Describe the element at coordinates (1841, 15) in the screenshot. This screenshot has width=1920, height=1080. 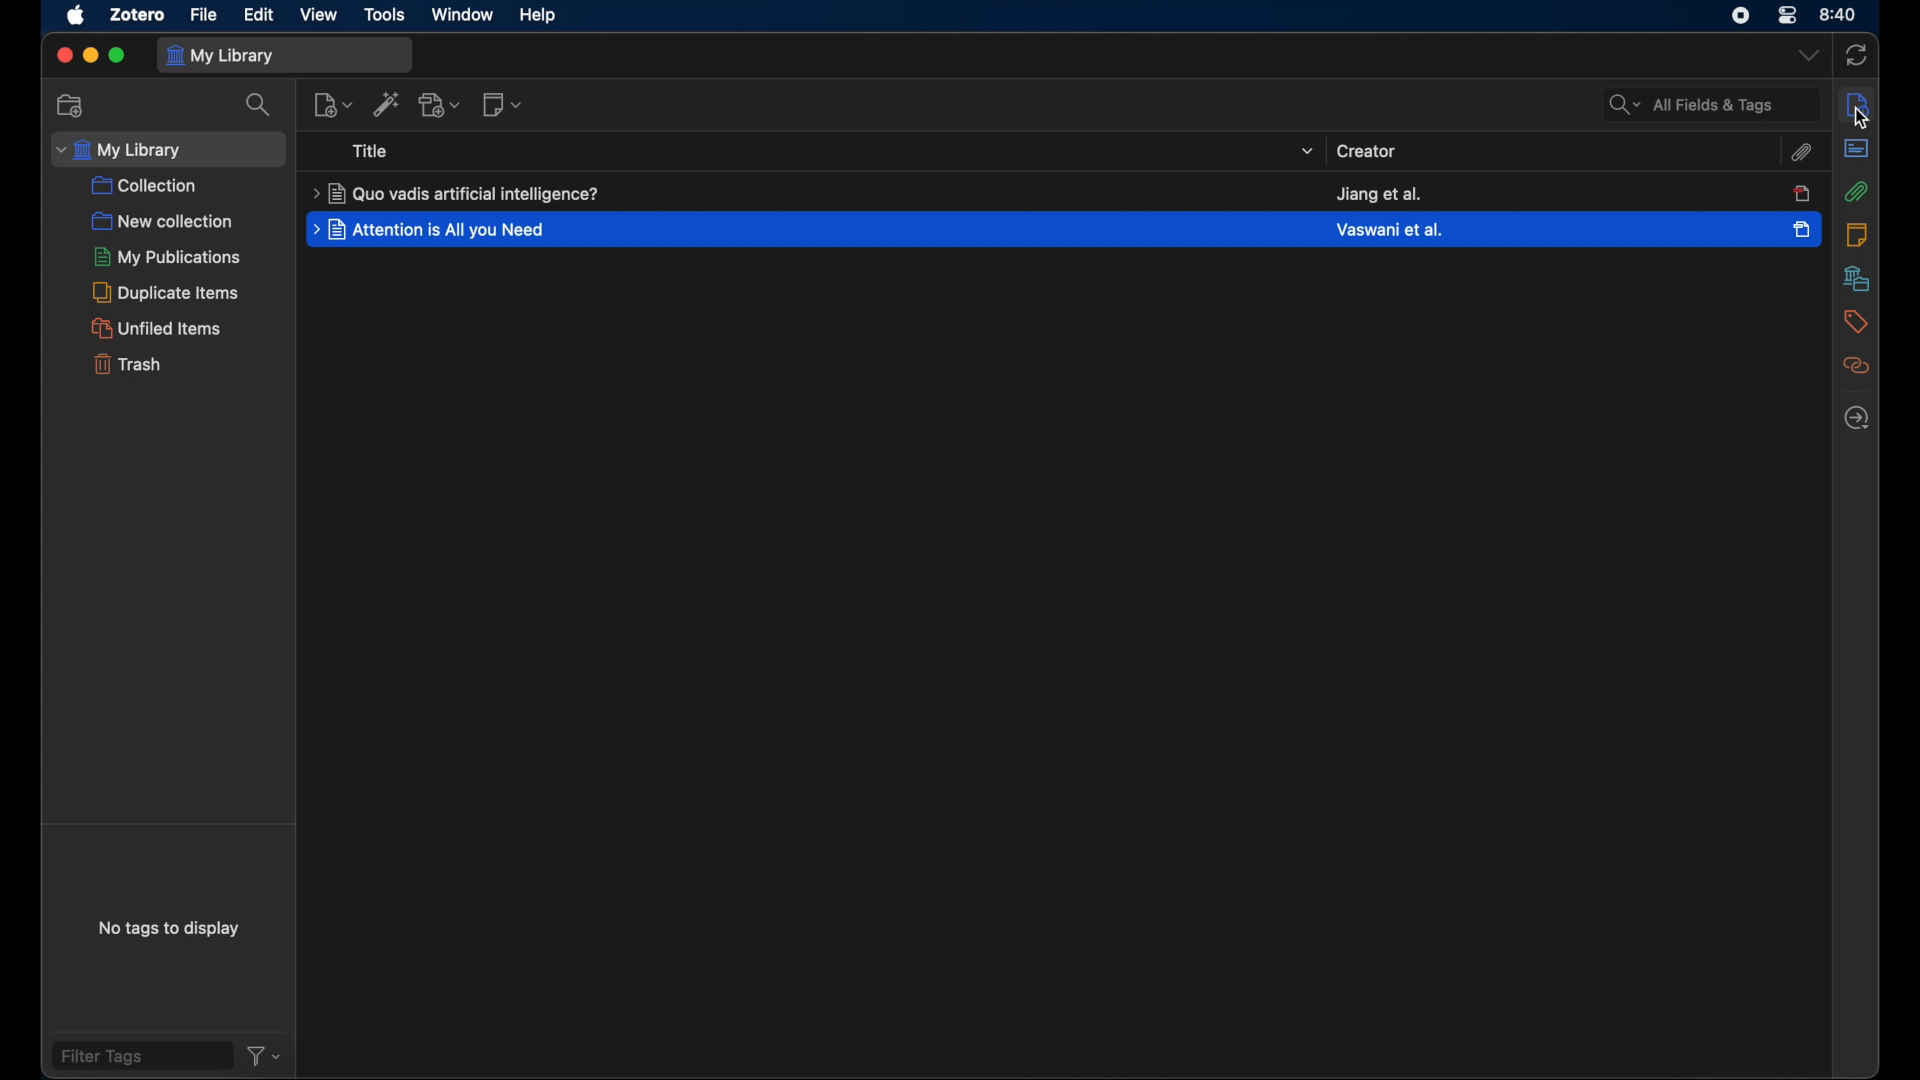
I see `time` at that location.